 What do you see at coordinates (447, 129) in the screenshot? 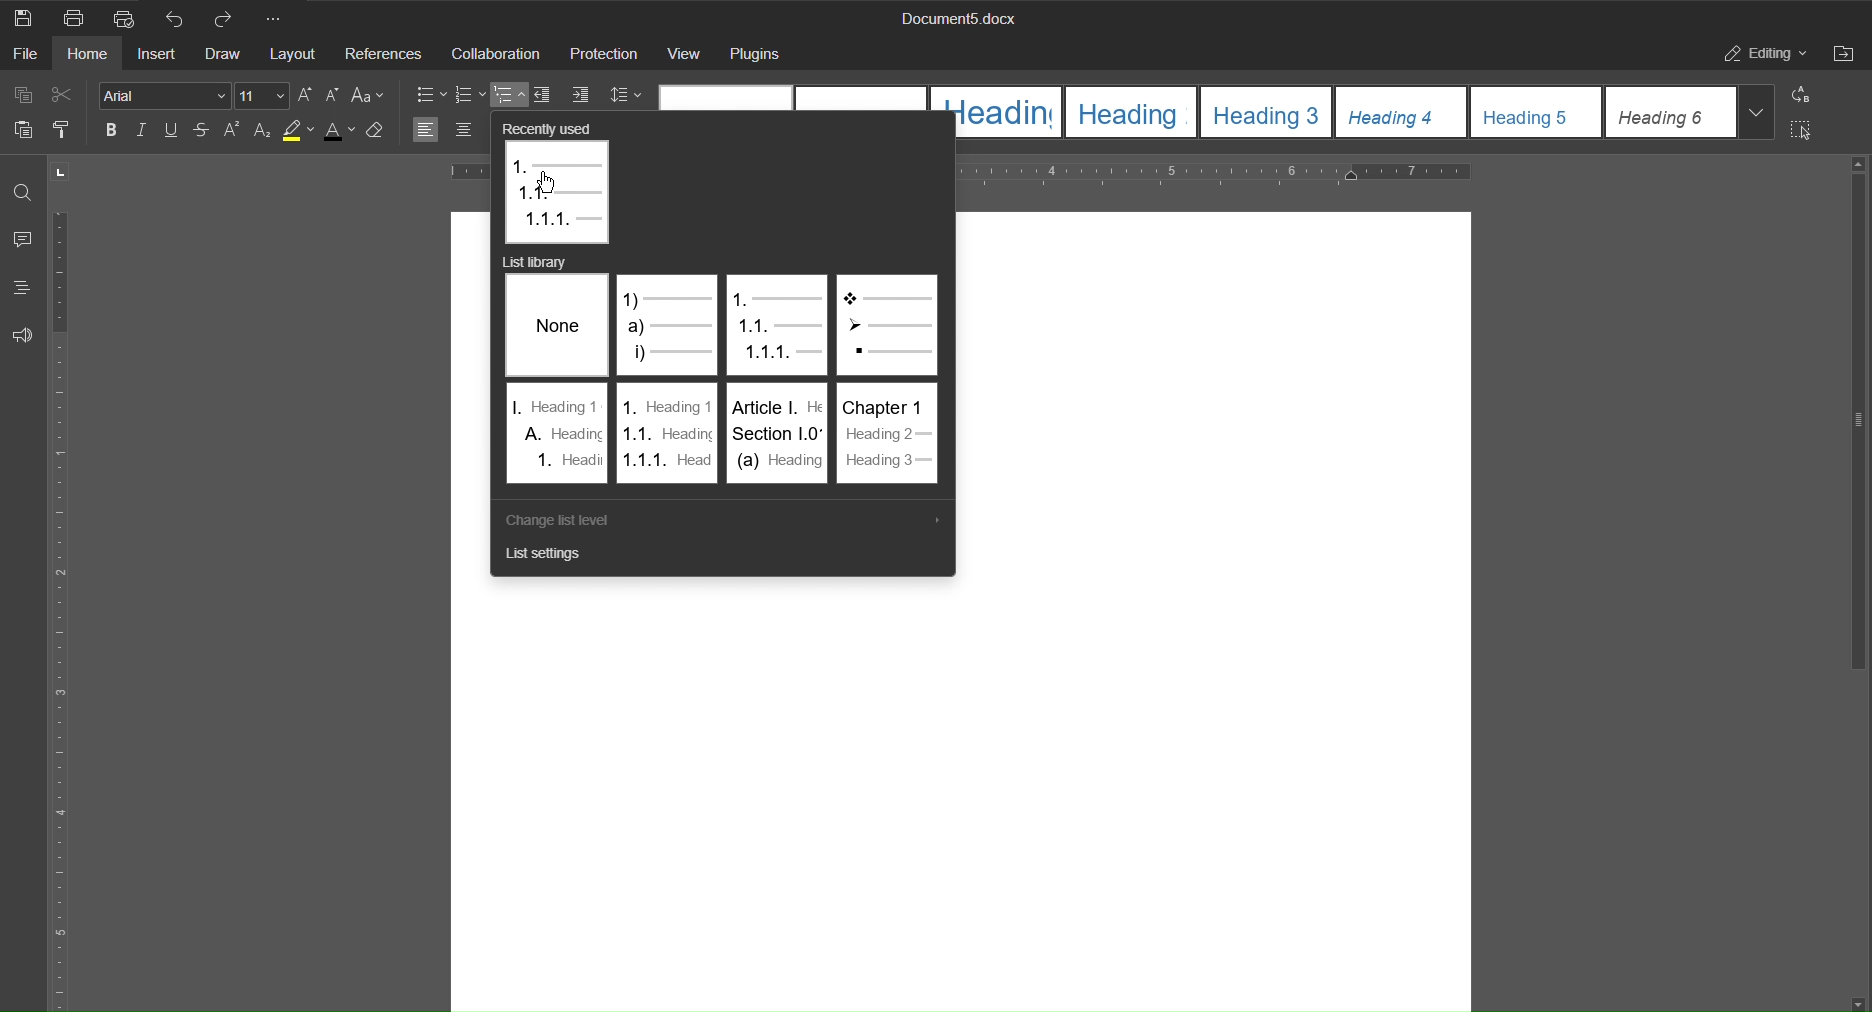
I see `Alignment` at bounding box center [447, 129].